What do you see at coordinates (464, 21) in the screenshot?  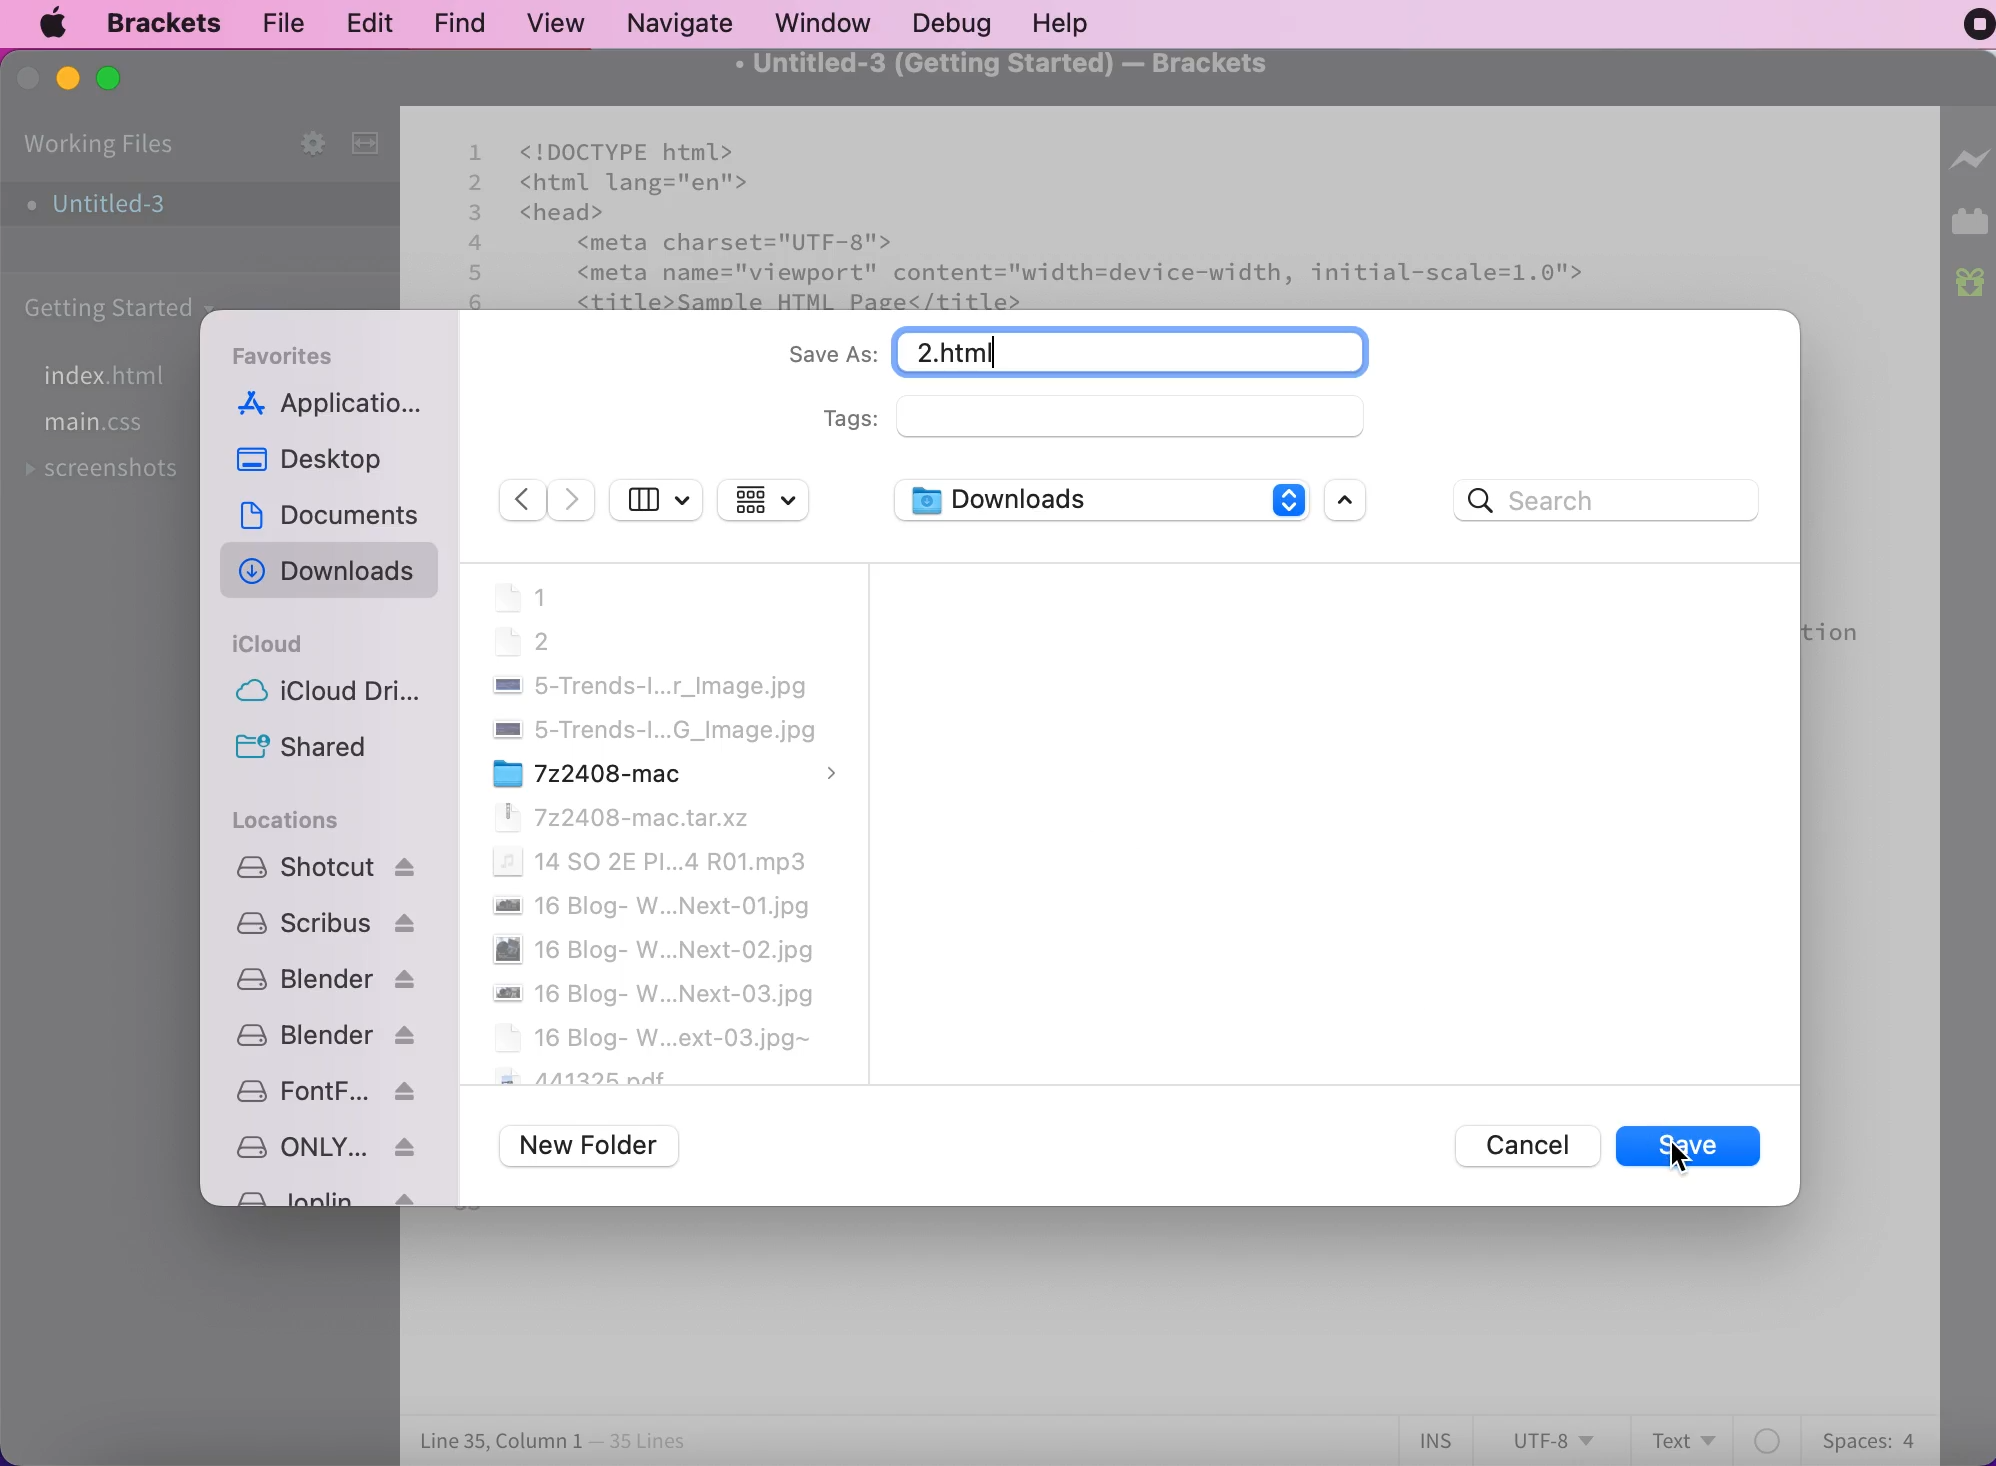 I see `find` at bounding box center [464, 21].